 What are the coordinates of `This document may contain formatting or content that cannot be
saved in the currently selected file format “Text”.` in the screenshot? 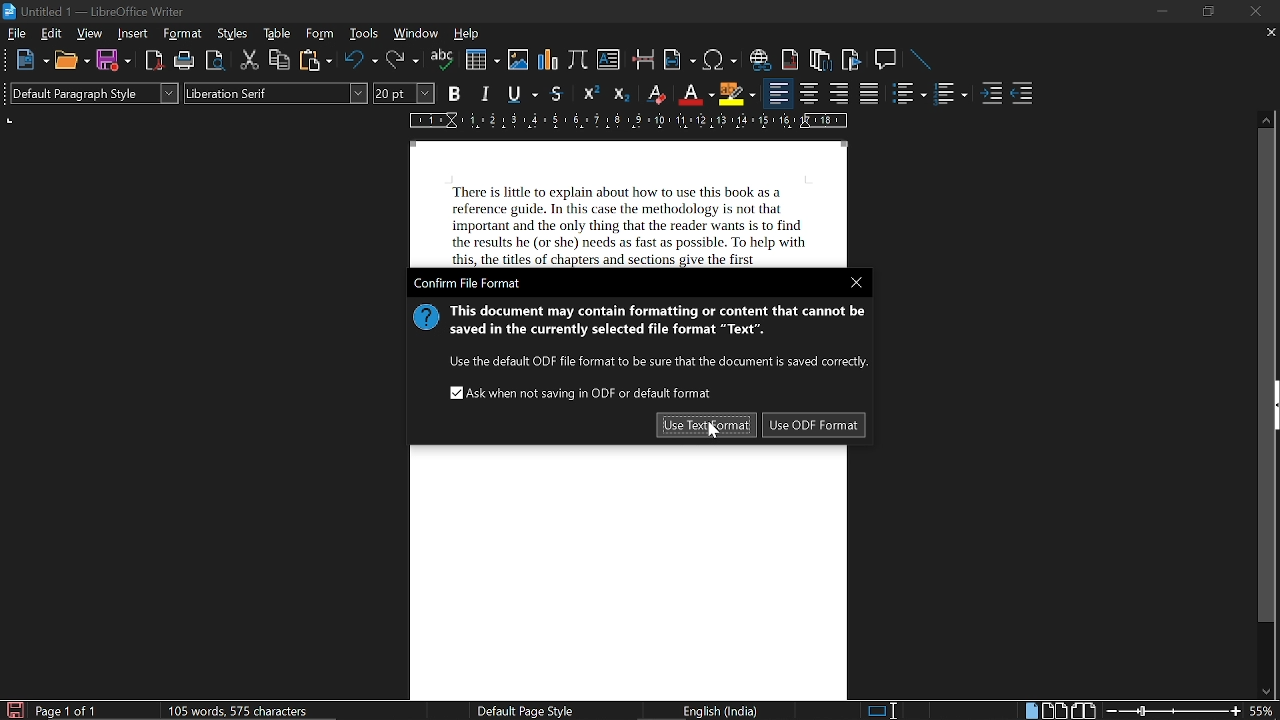 It's located at (657, 323).